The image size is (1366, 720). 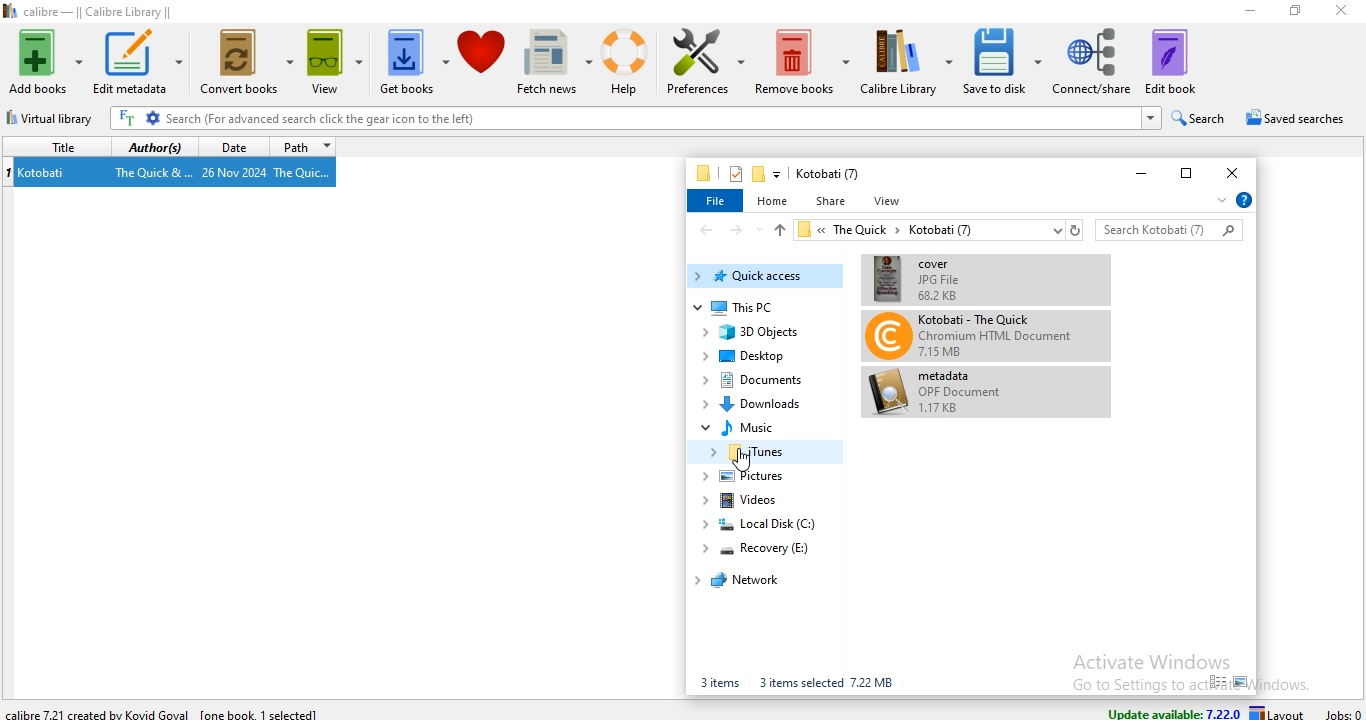 I want to click on view, so click(x=337, y=63).